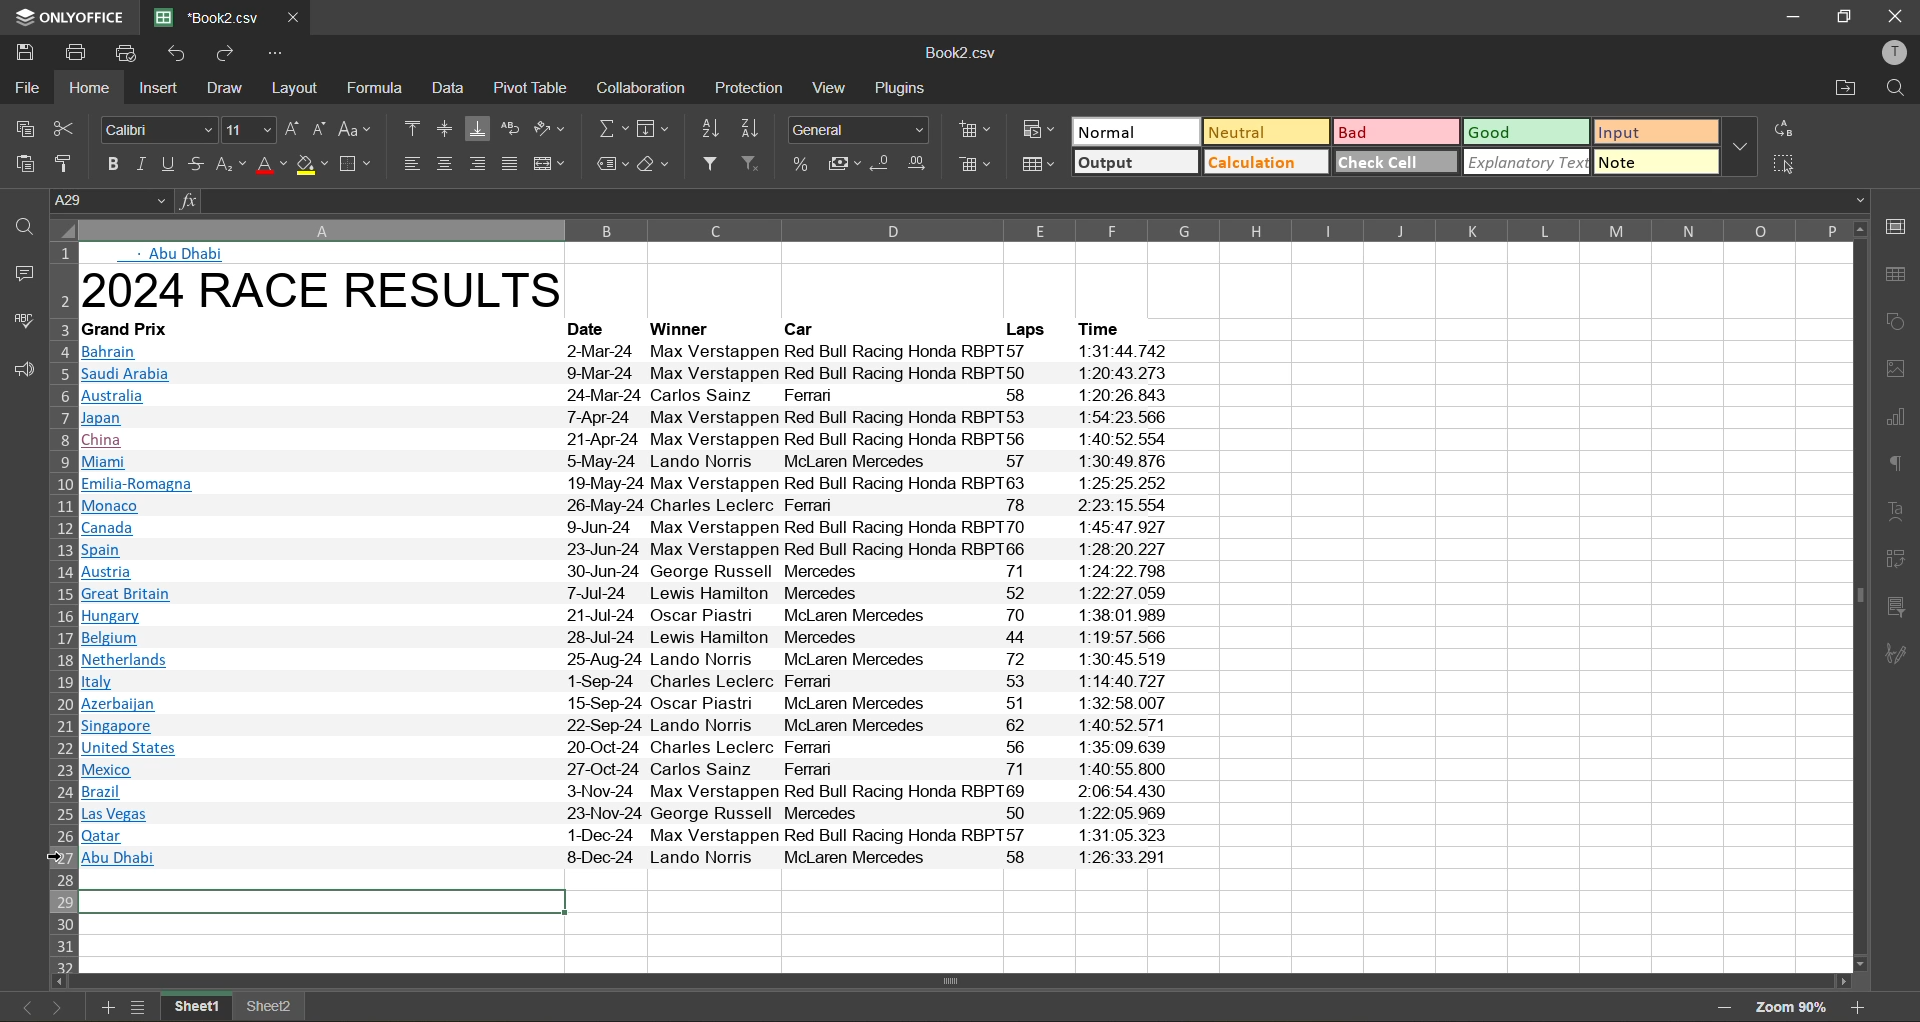 The image size is (1920, 1022). What do you see at coordinates (384, 89) in the screenshot?
I see `formula` at bounding box center [384, 89].